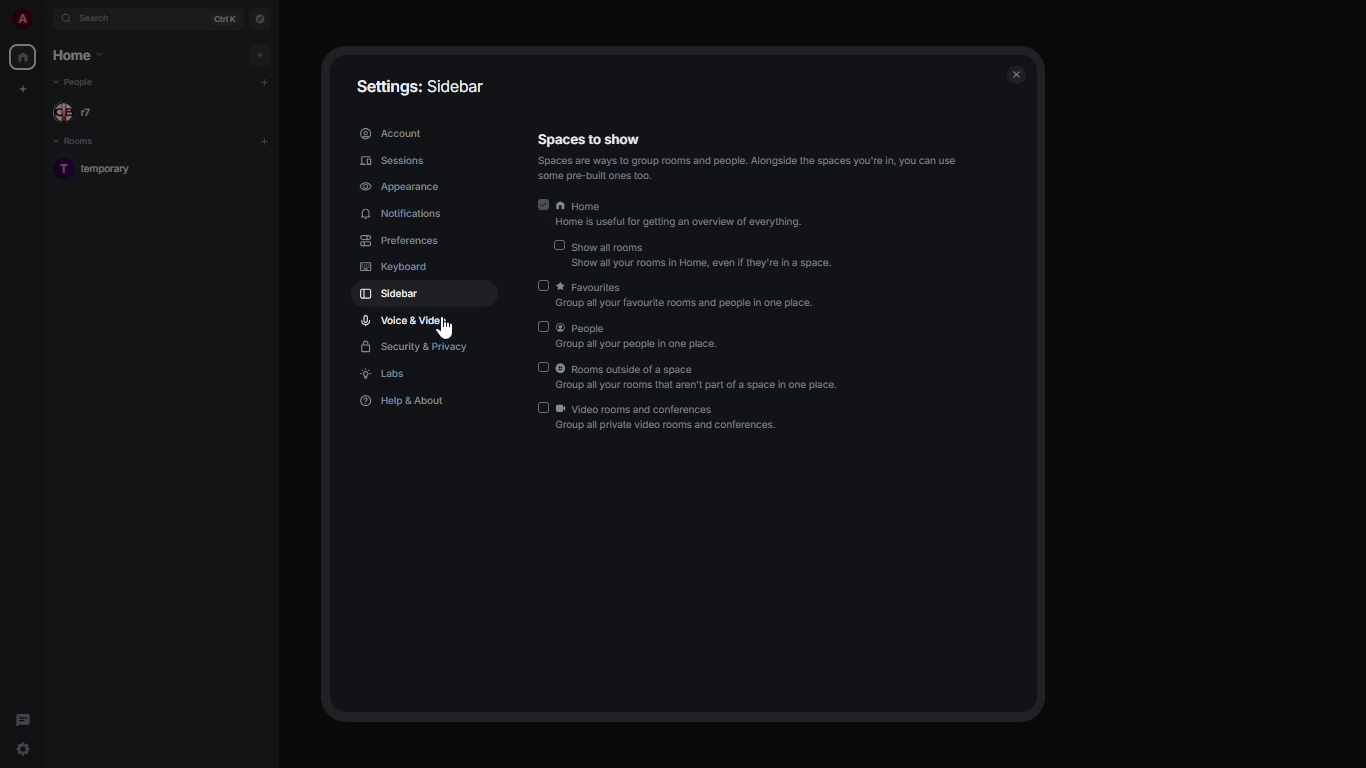  What do you see at coordinates (46, 20) in the screenshot?
I see `expand` at bounding box center [46, 20].